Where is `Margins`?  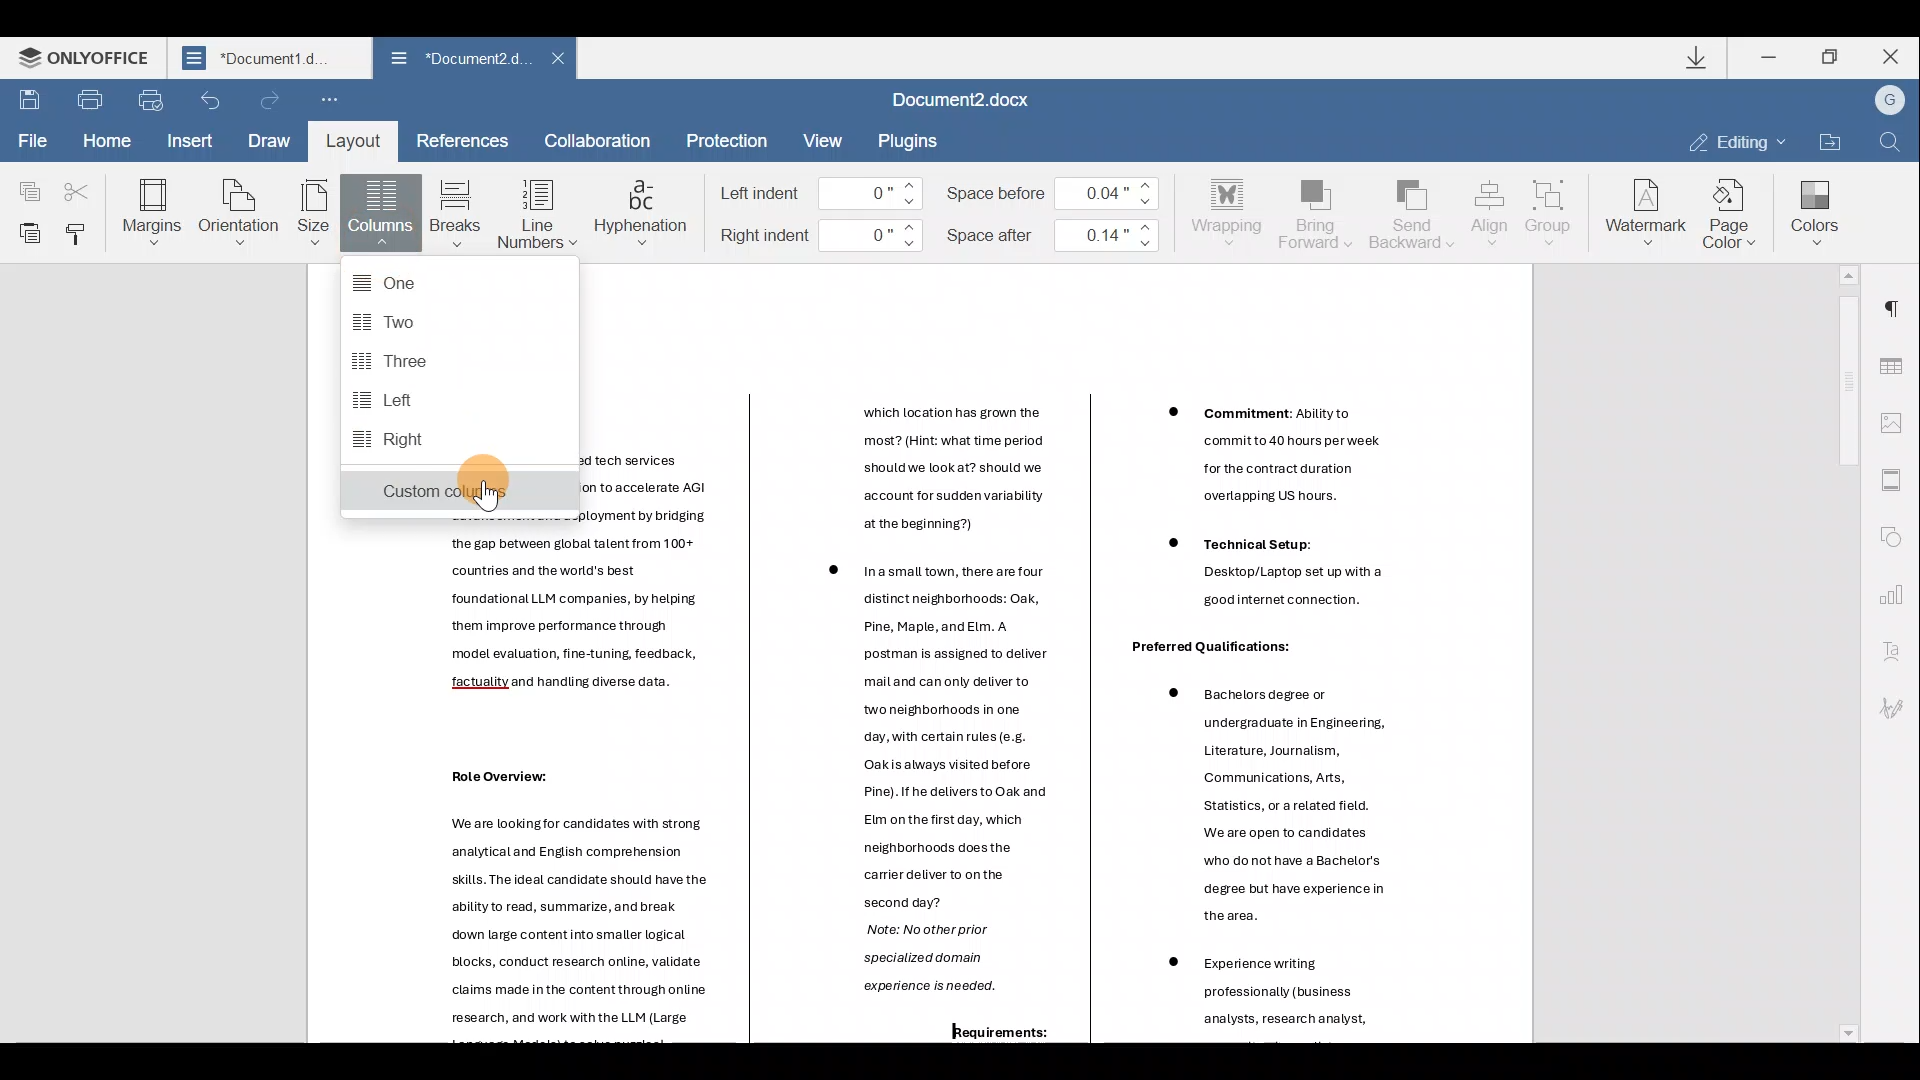
Margins is located at coordinates (150, 210).